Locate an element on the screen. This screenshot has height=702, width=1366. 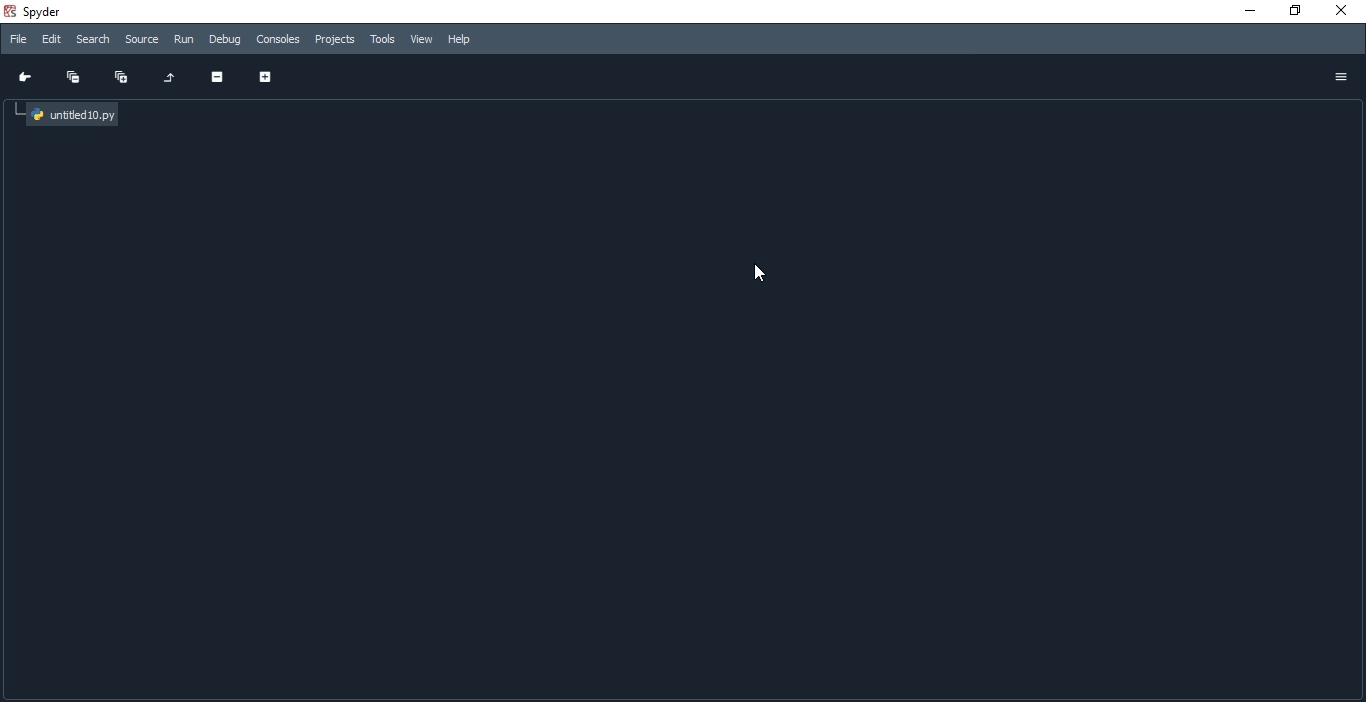
View is located at coordinates (420, 38).